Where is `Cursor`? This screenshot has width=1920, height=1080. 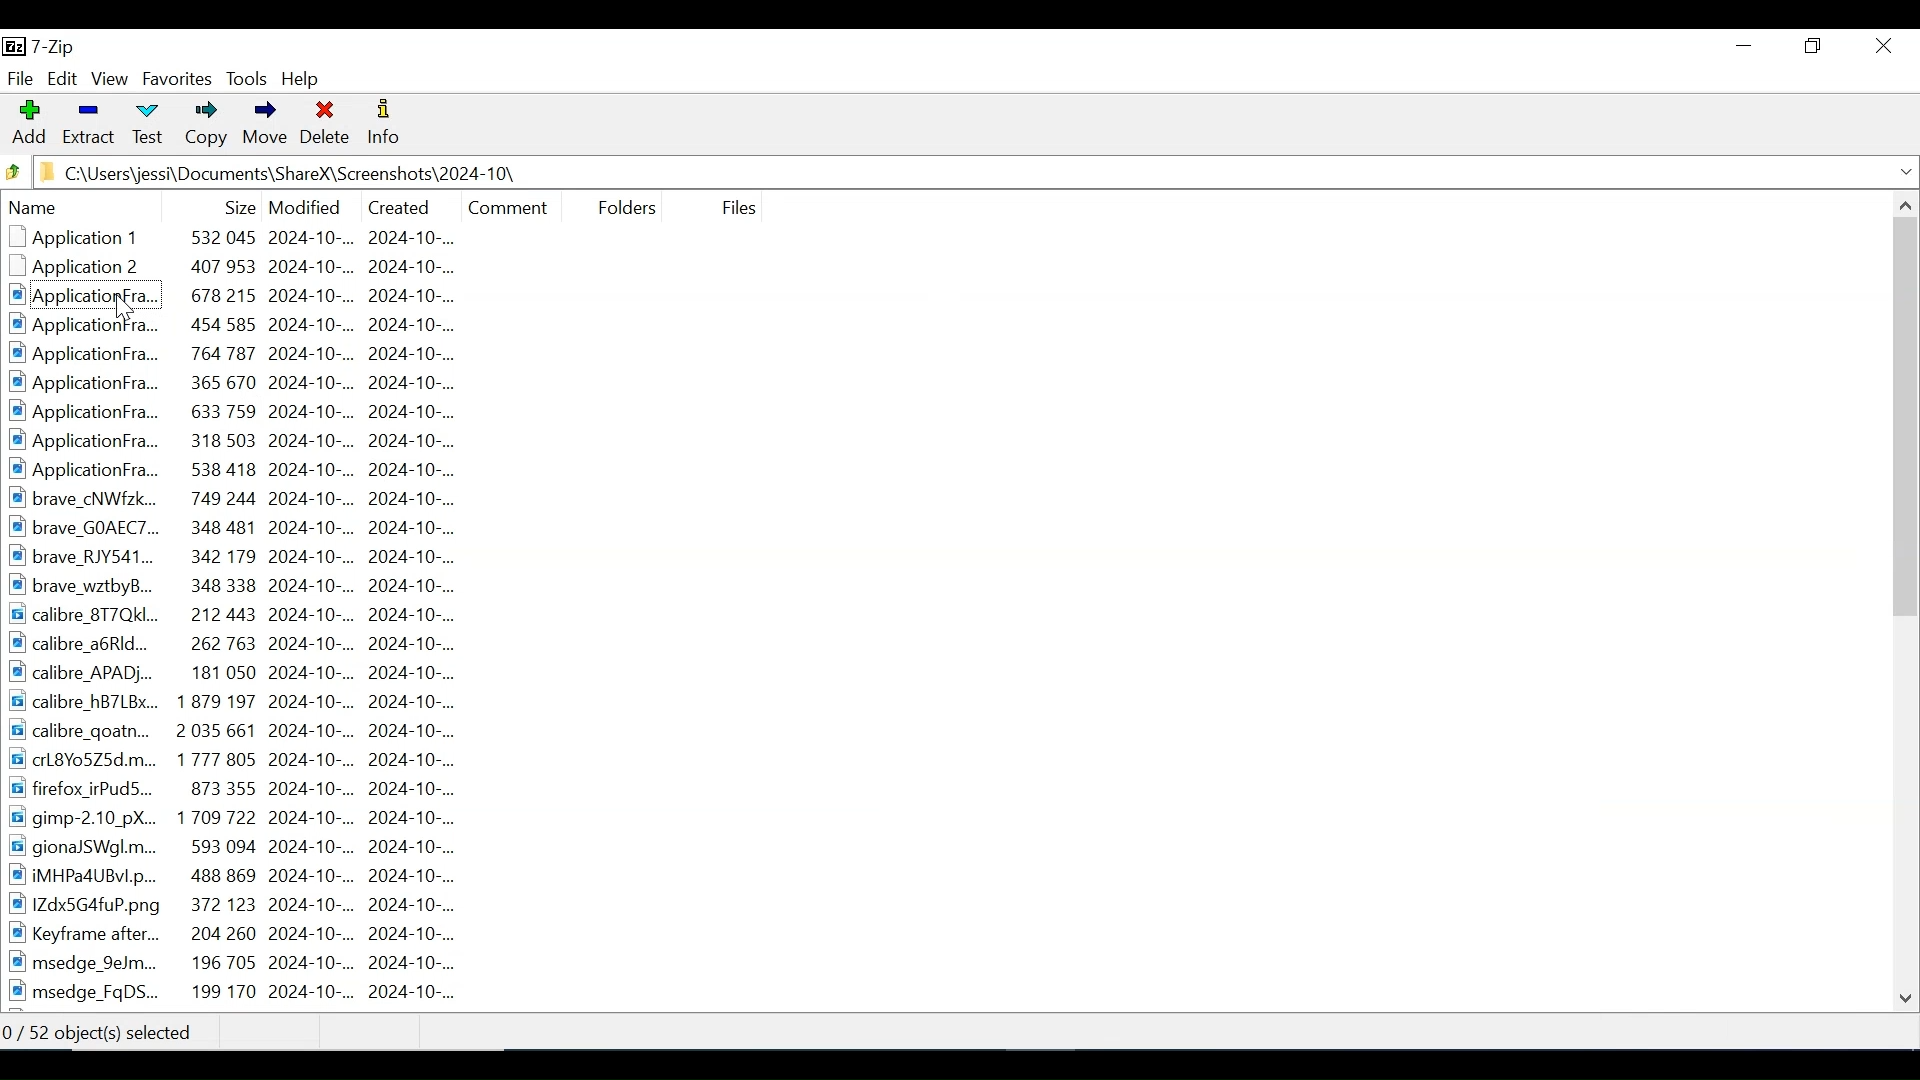
Cursor is located at coordinates (129, 305).